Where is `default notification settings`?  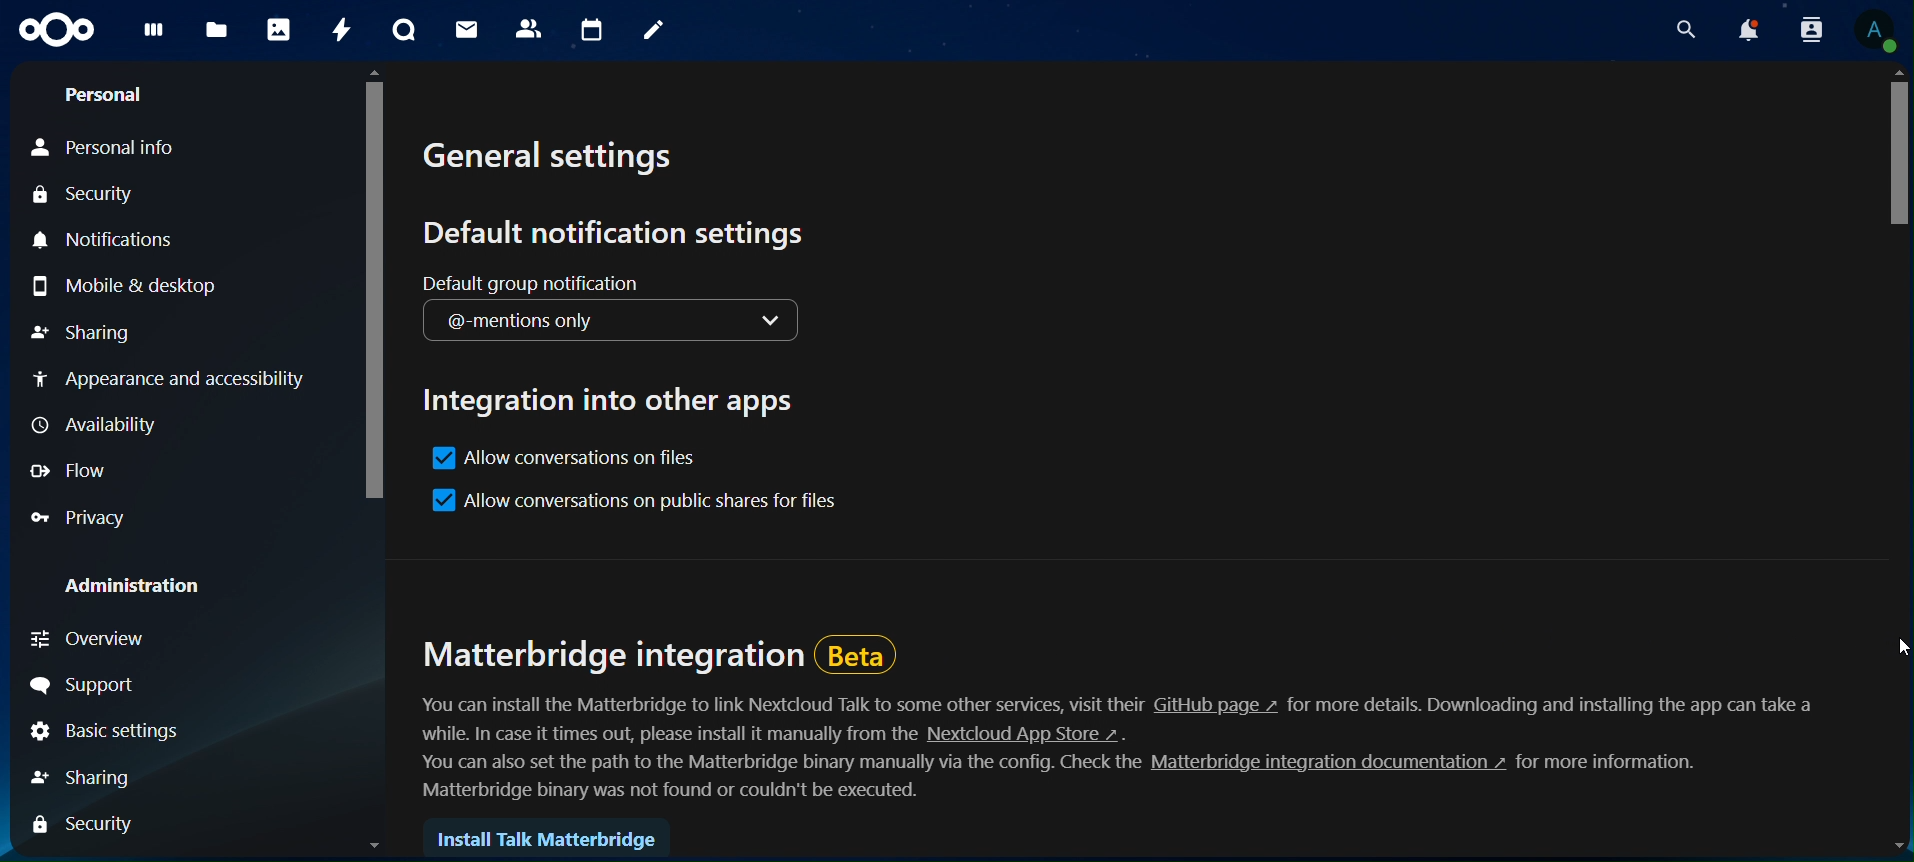 default notification settings is located at coordinates (628, 232).